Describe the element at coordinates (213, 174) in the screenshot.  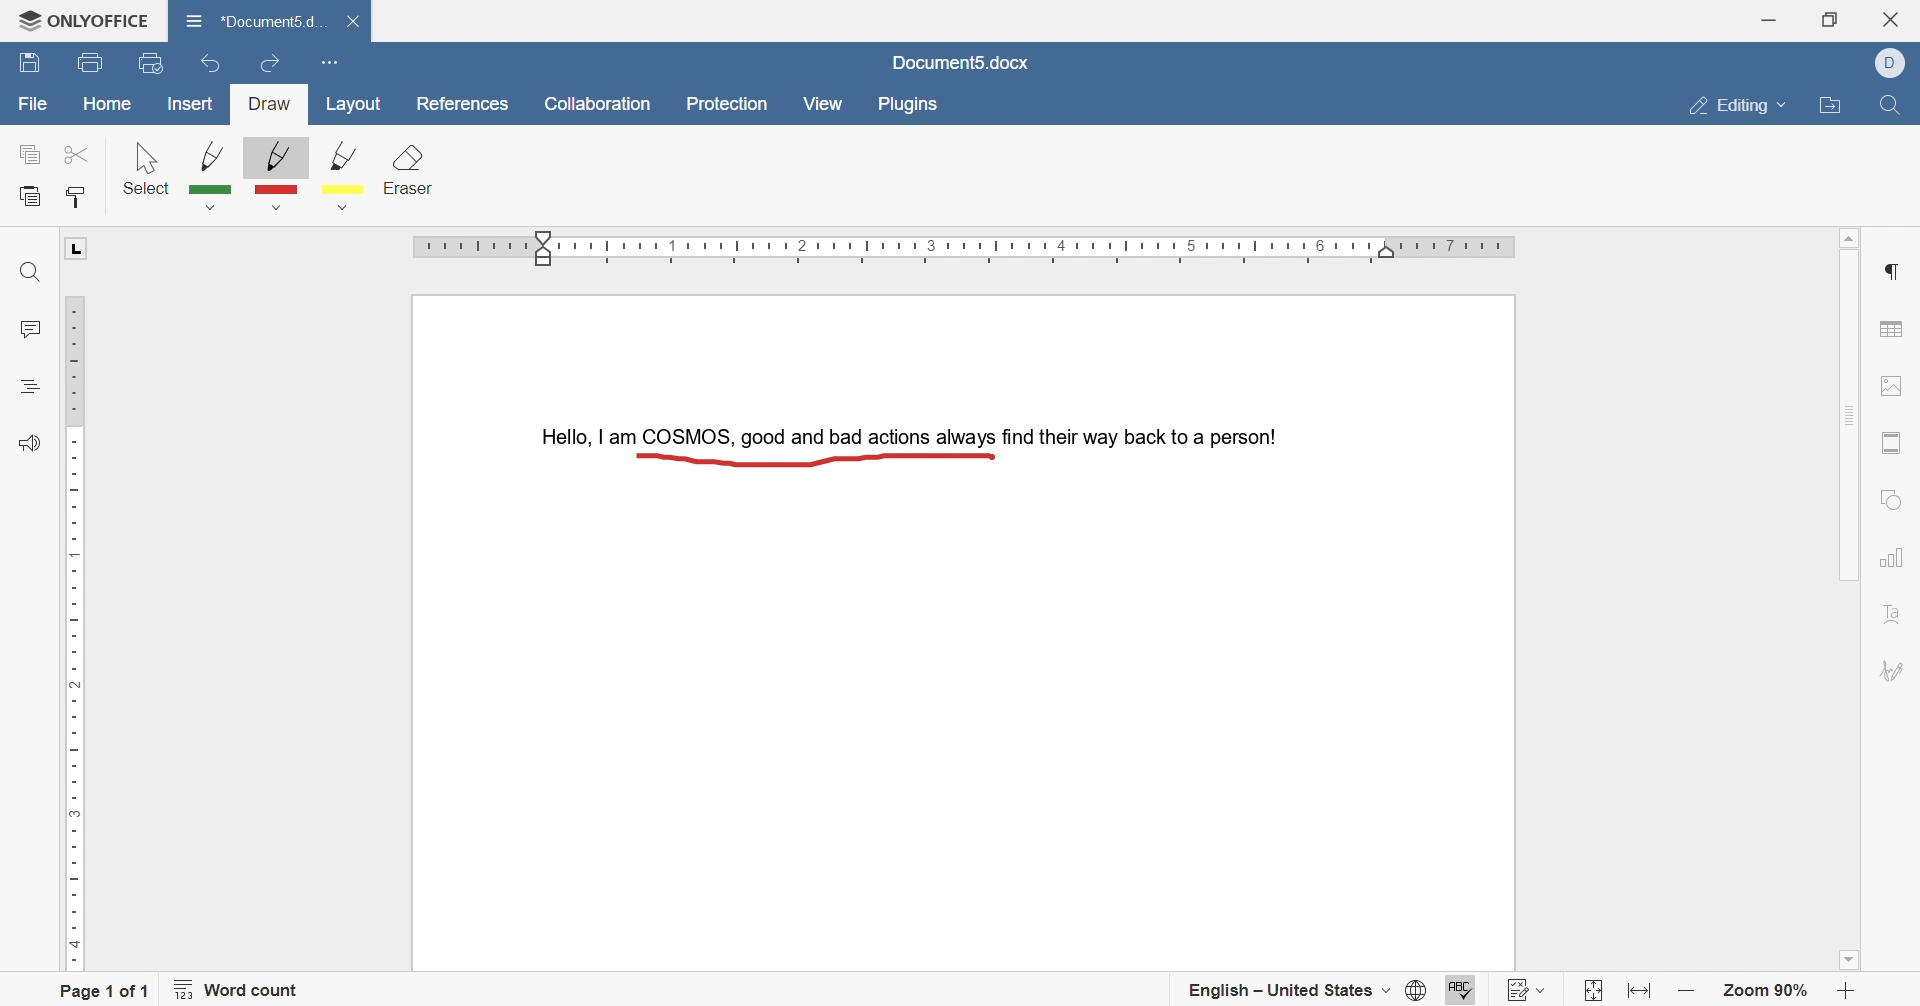
I see `green pen ` at that location.